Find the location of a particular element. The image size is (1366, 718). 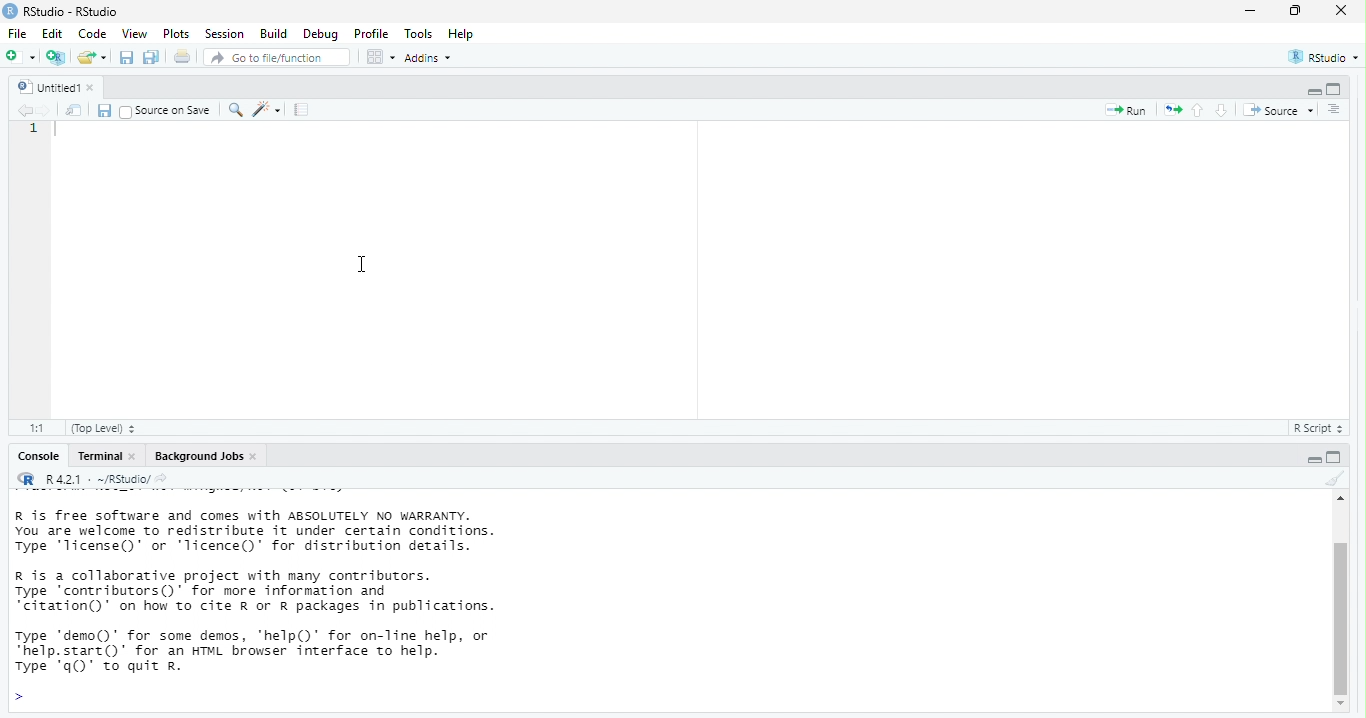

save current document is located at coordinates (100, 109).